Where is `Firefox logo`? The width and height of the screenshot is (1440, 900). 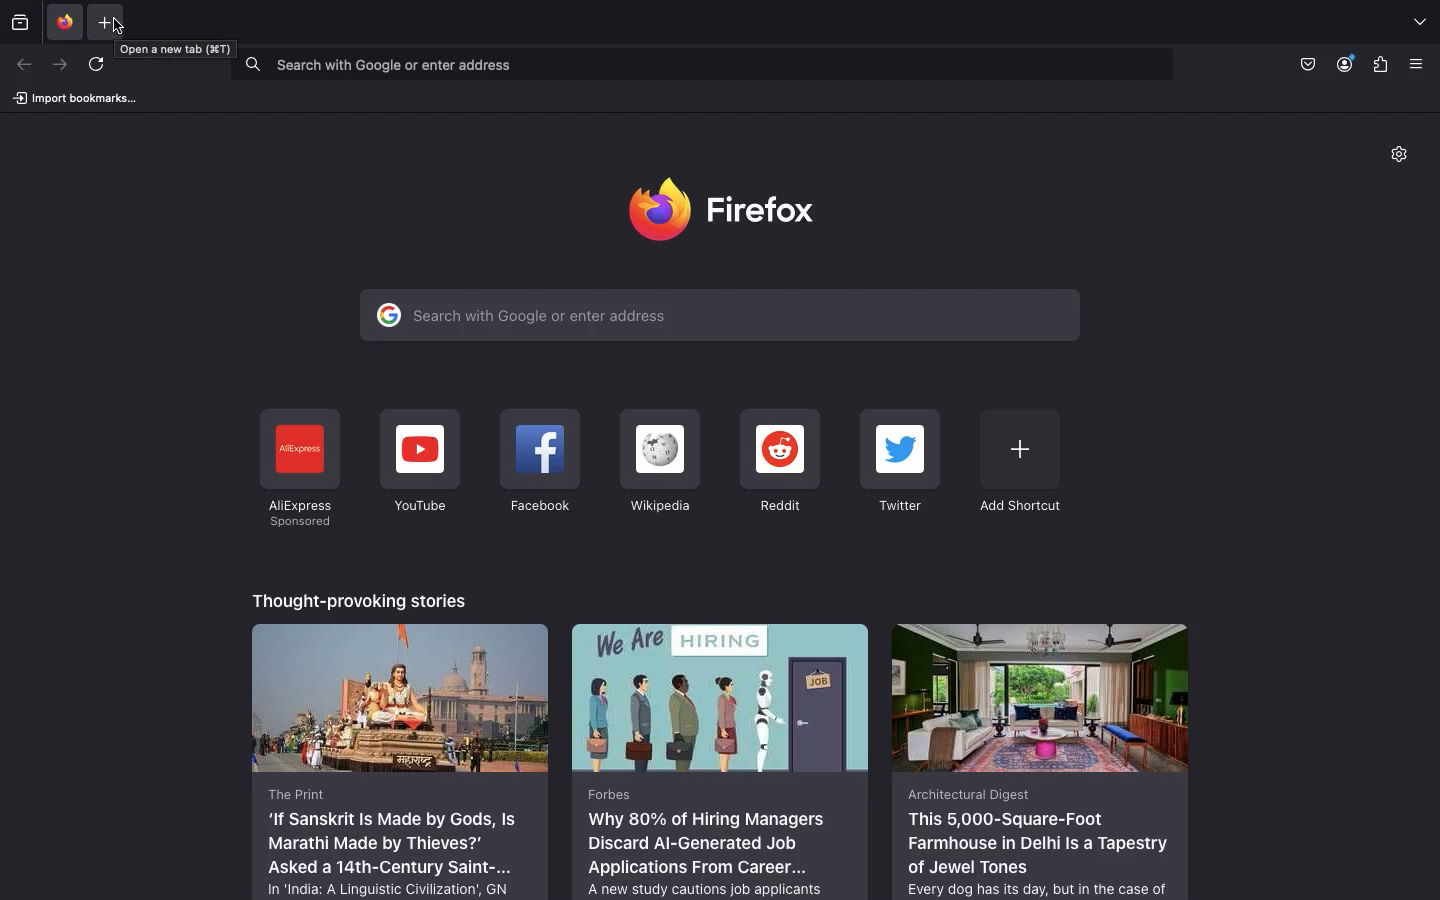 Firefox logo is located at coordinates (730, 208).